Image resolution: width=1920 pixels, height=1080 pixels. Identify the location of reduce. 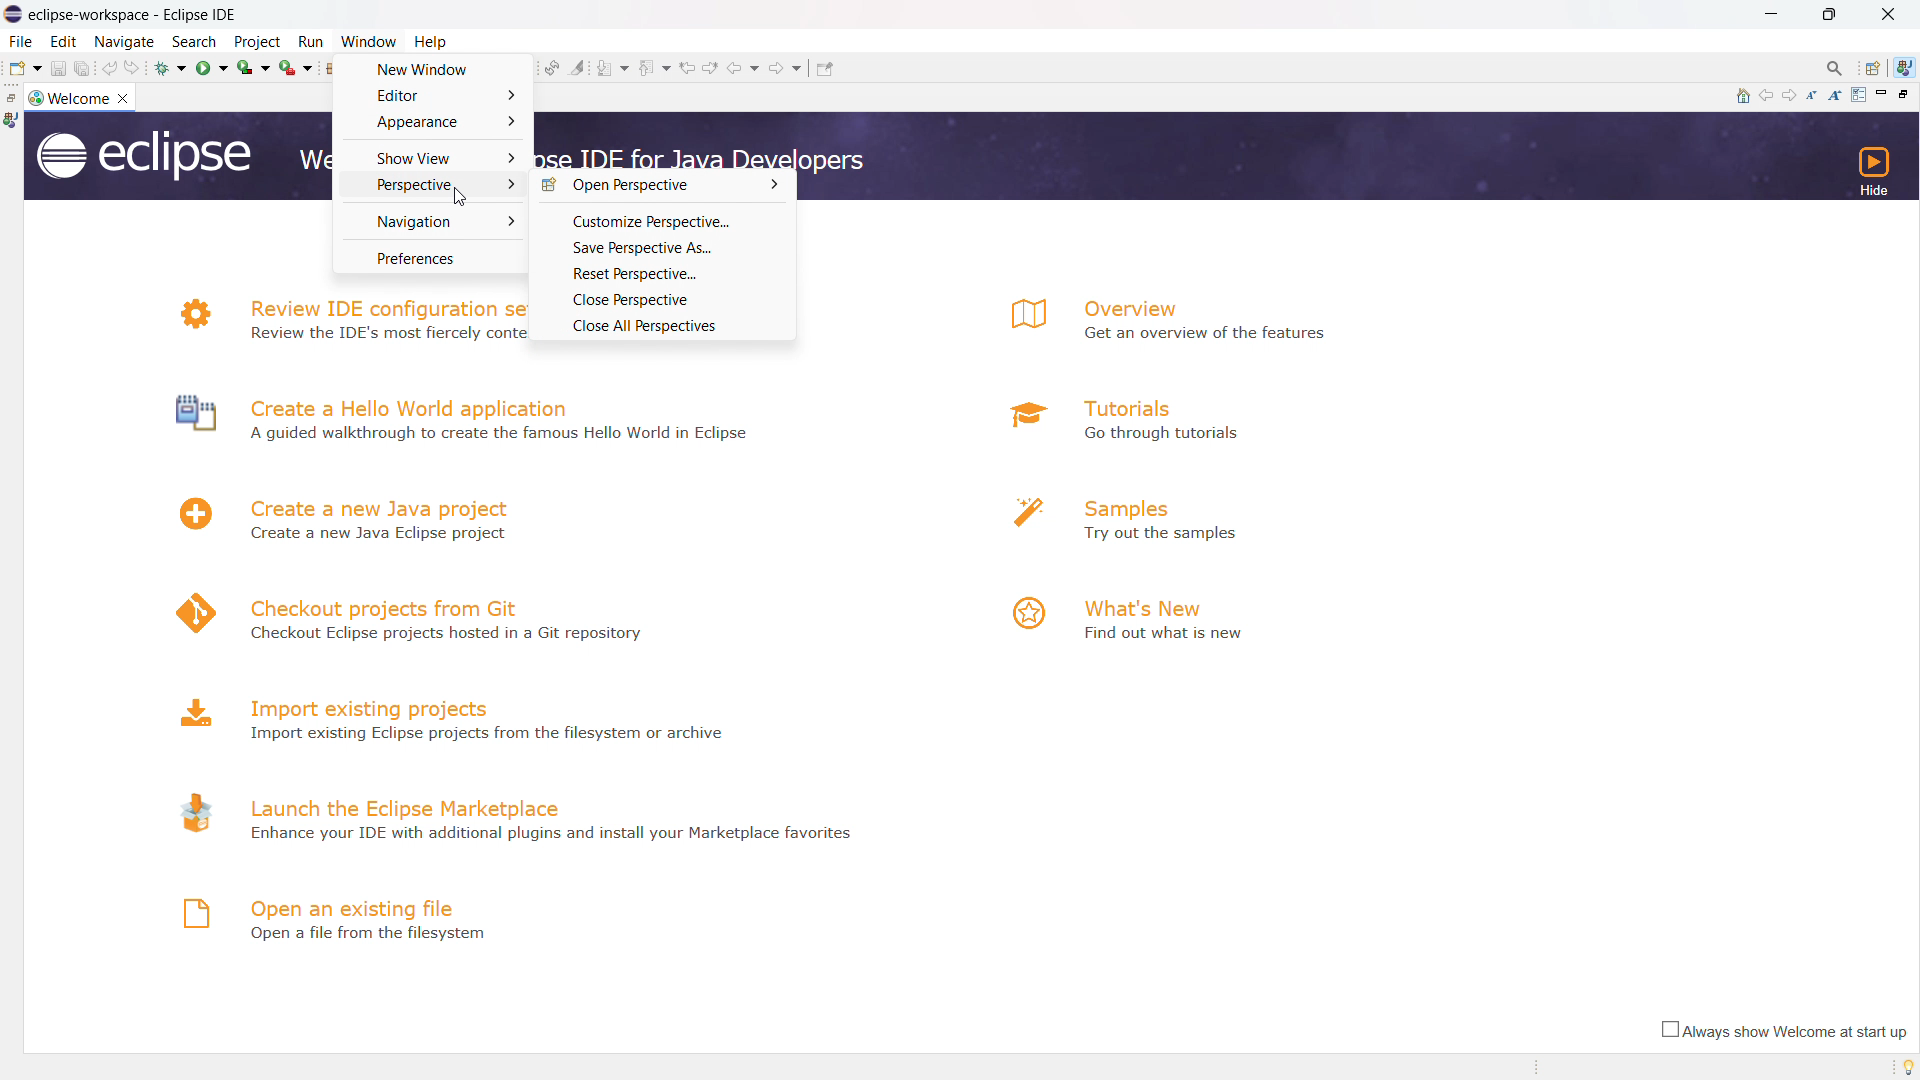
(1815, 95).